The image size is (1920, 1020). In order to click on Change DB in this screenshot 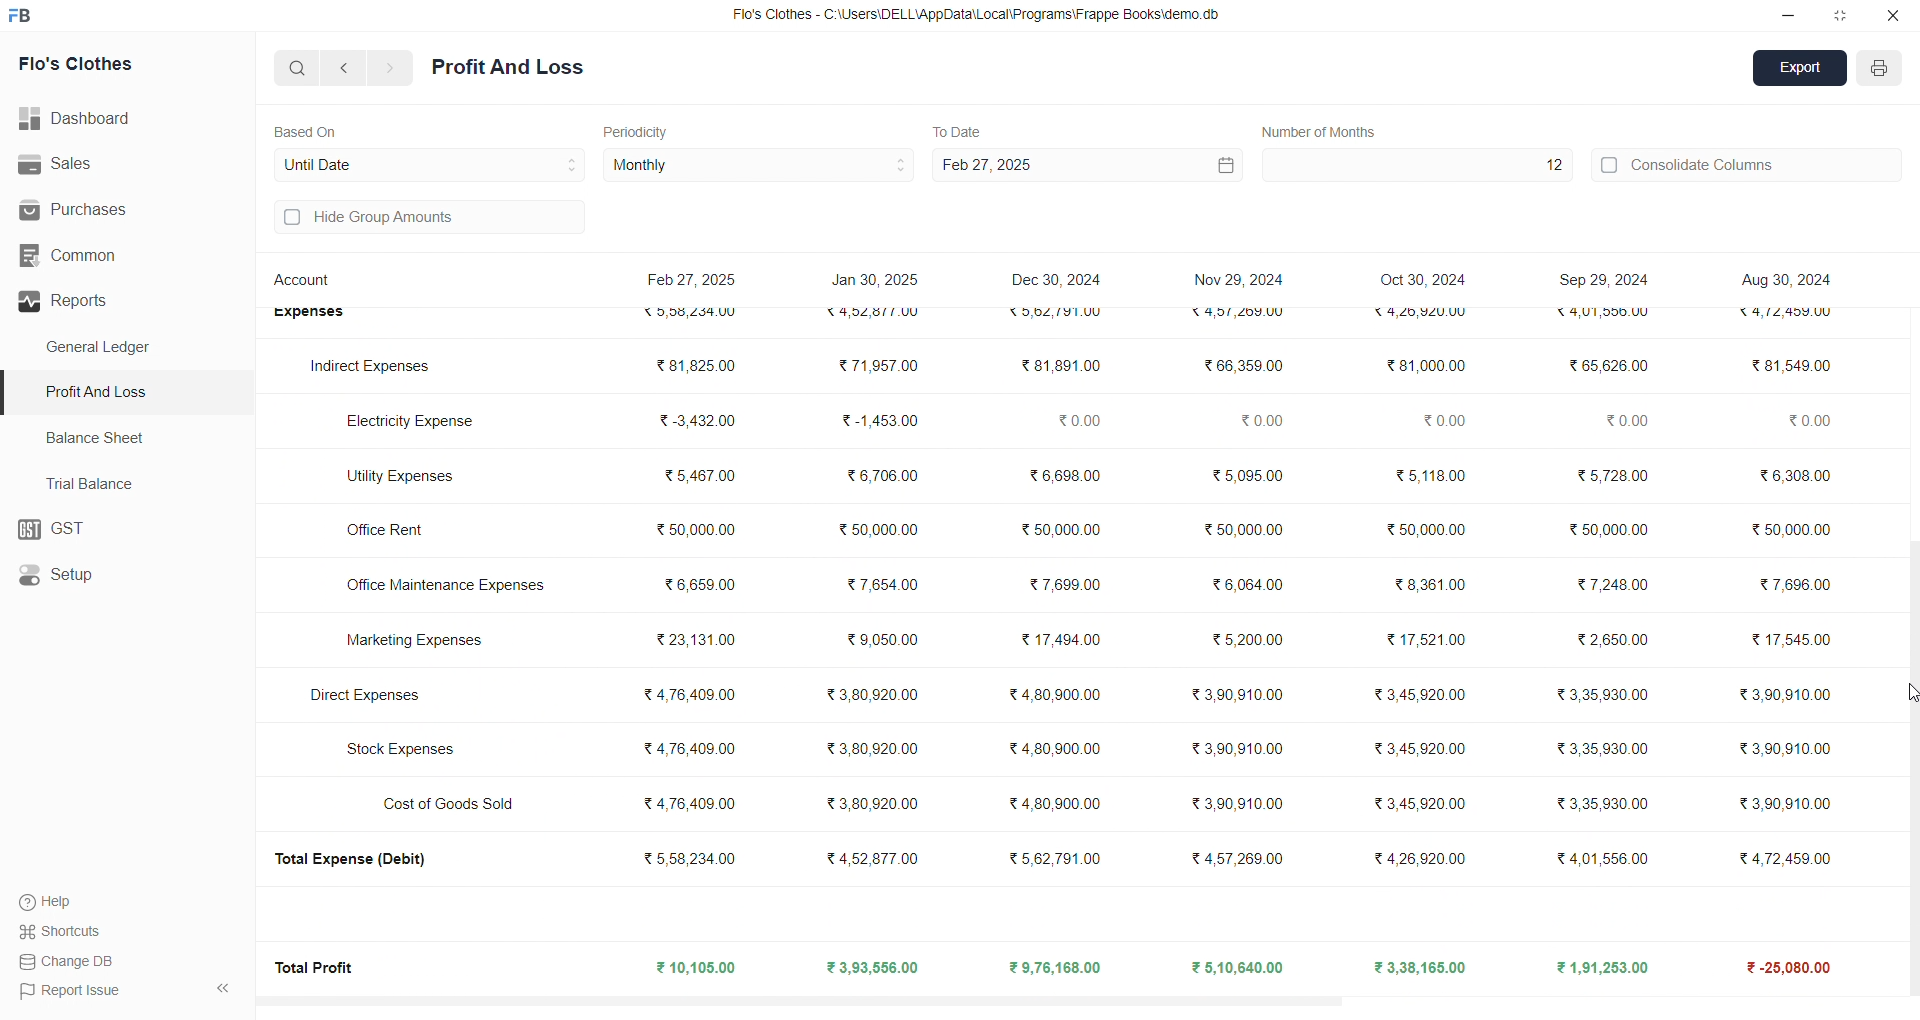, I will do `click(71, 961)`.